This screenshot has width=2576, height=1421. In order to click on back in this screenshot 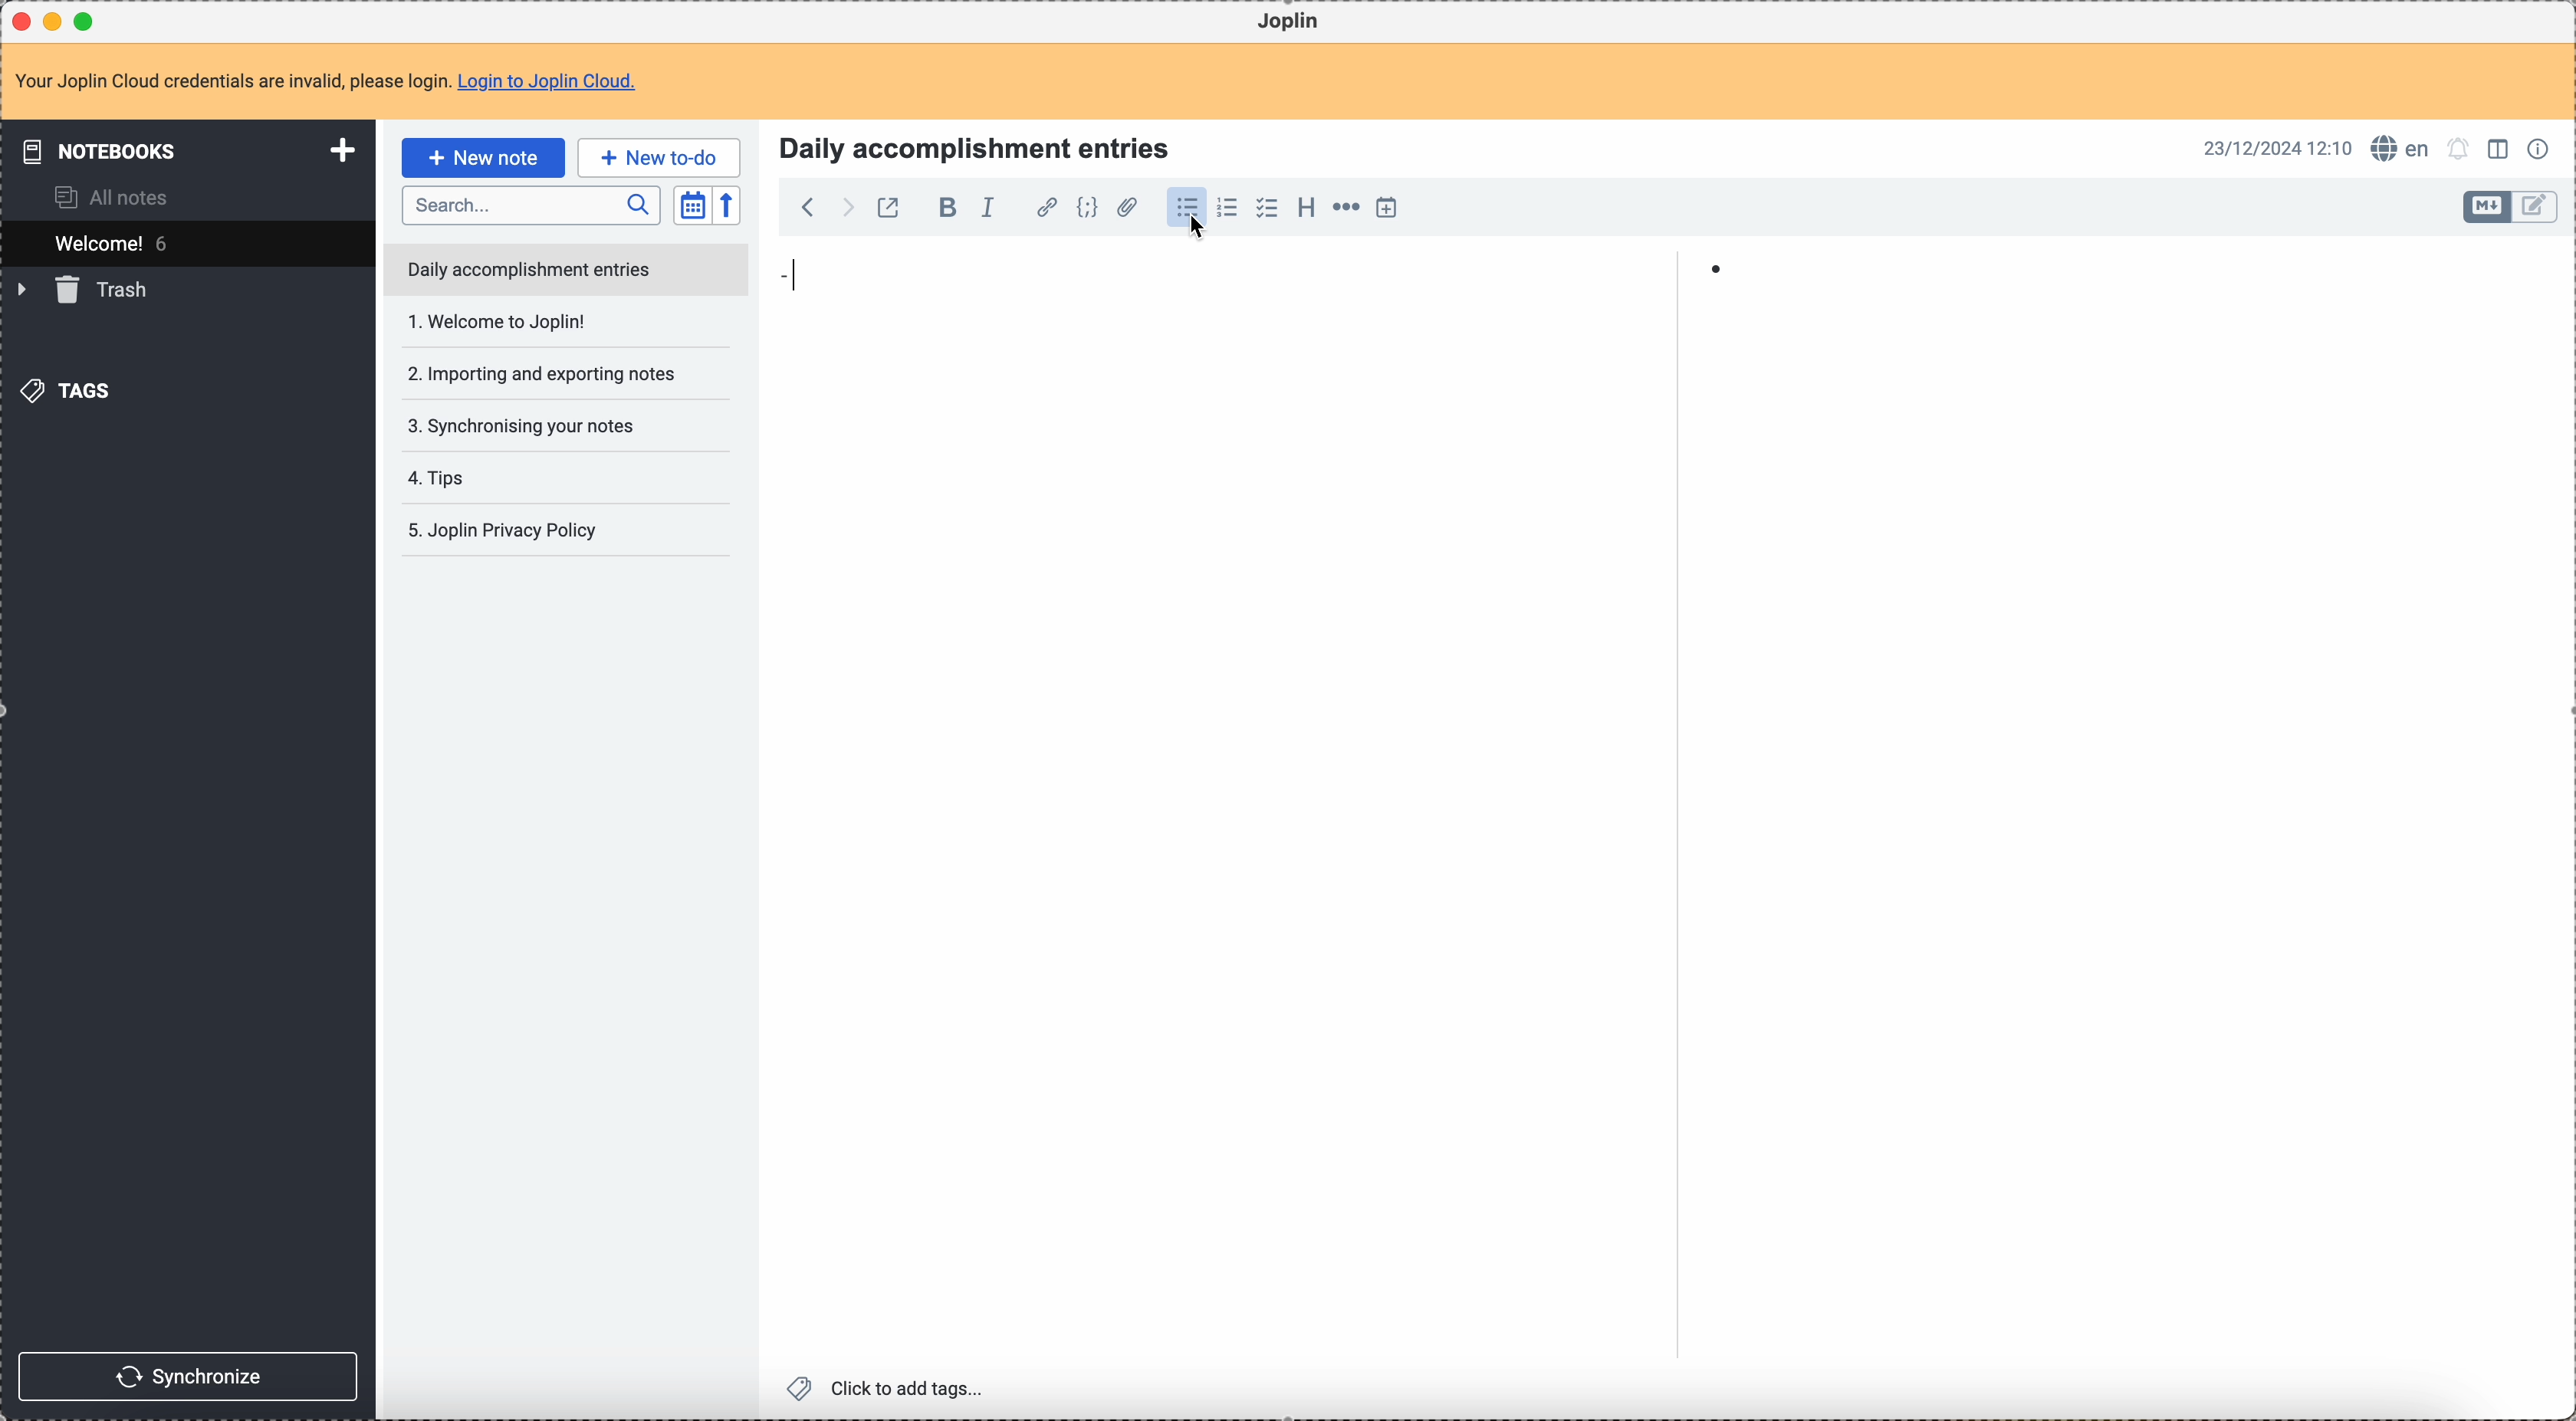, I will do `click(802, 206)`.